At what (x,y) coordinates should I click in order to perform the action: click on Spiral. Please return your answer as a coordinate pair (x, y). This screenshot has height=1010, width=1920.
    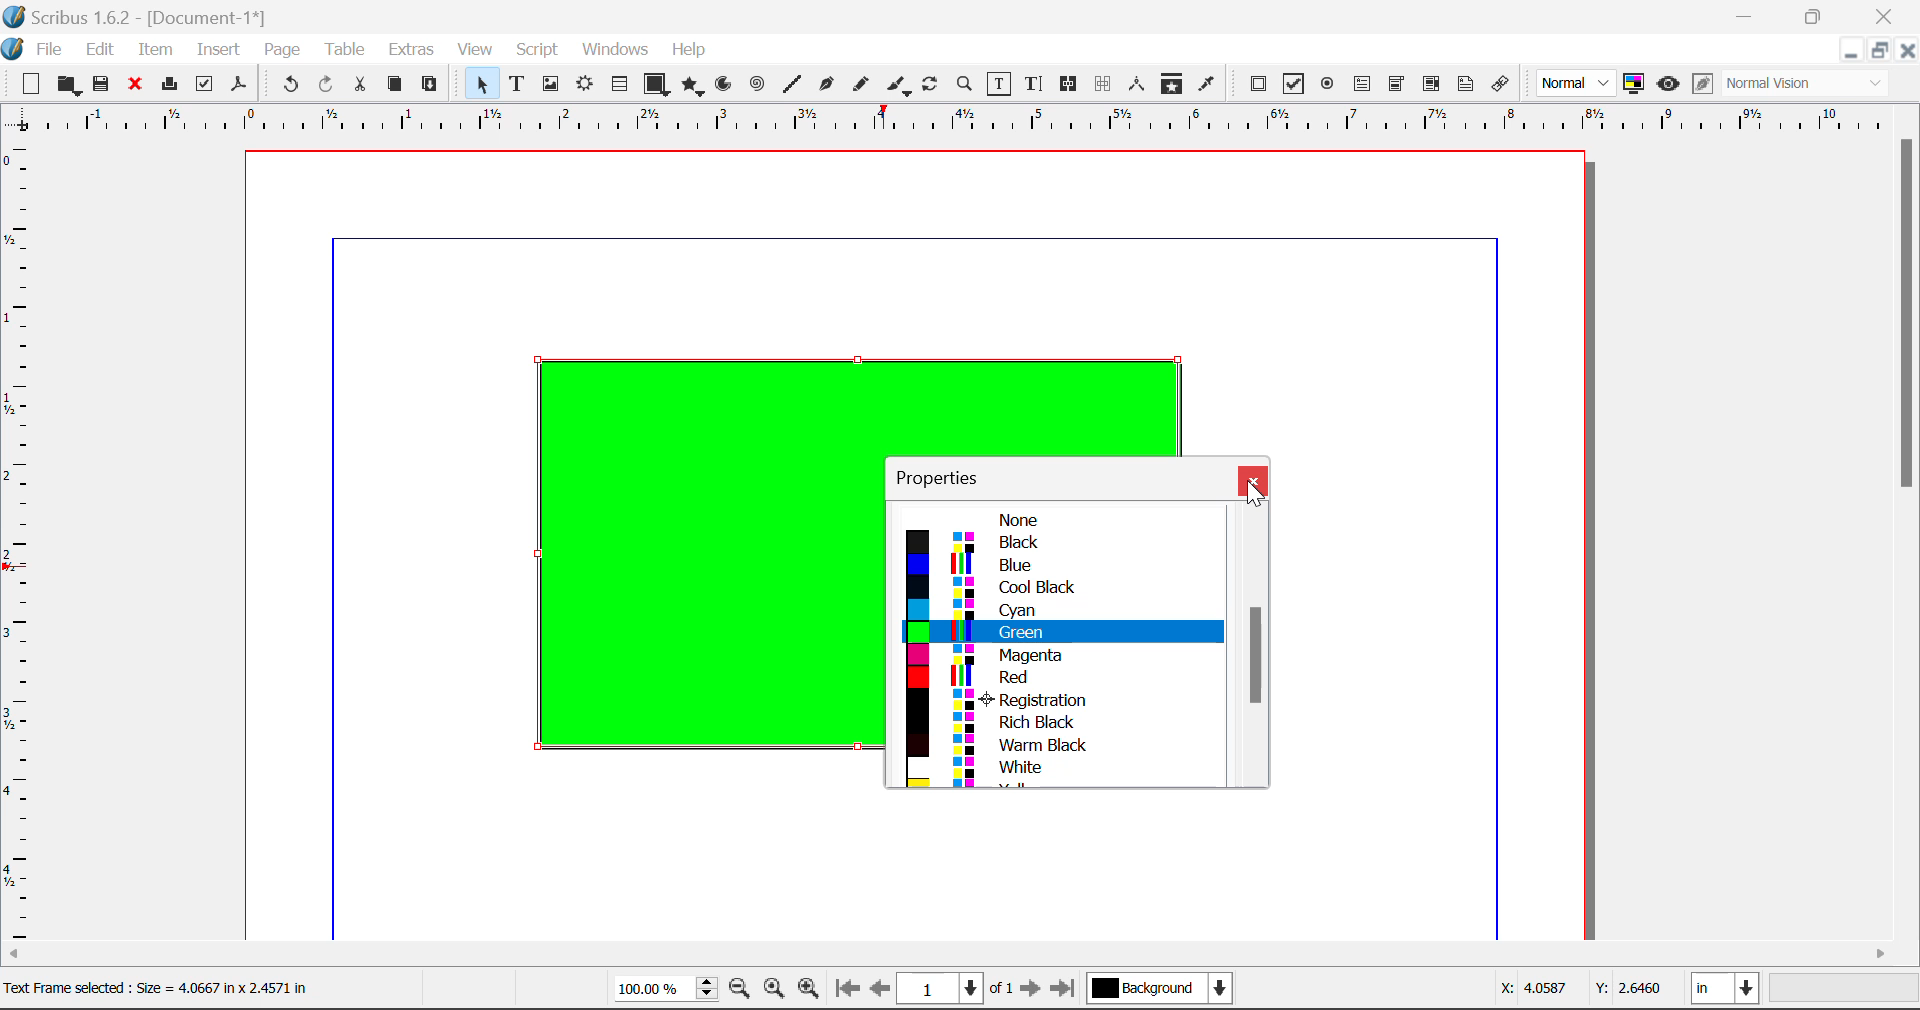
    Looking at the image, I should click on (757, 84).